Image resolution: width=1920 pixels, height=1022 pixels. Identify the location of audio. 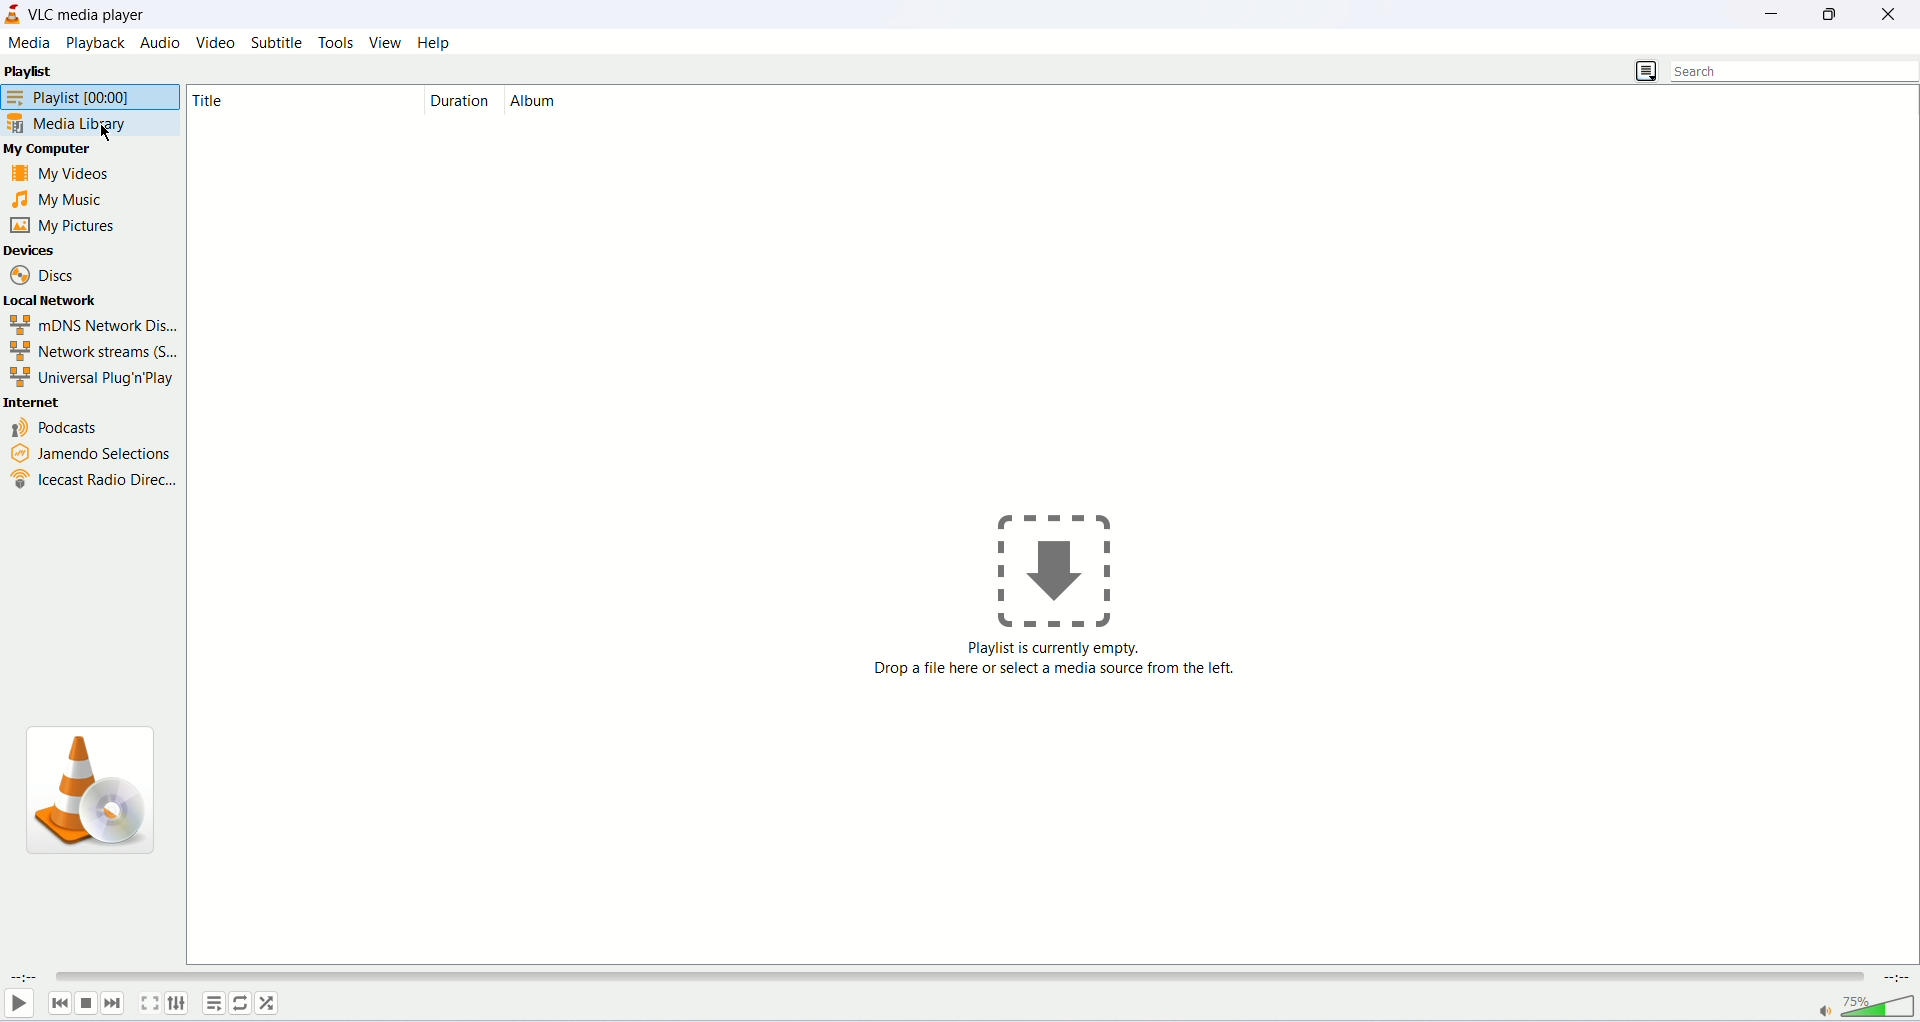
(162, 41).